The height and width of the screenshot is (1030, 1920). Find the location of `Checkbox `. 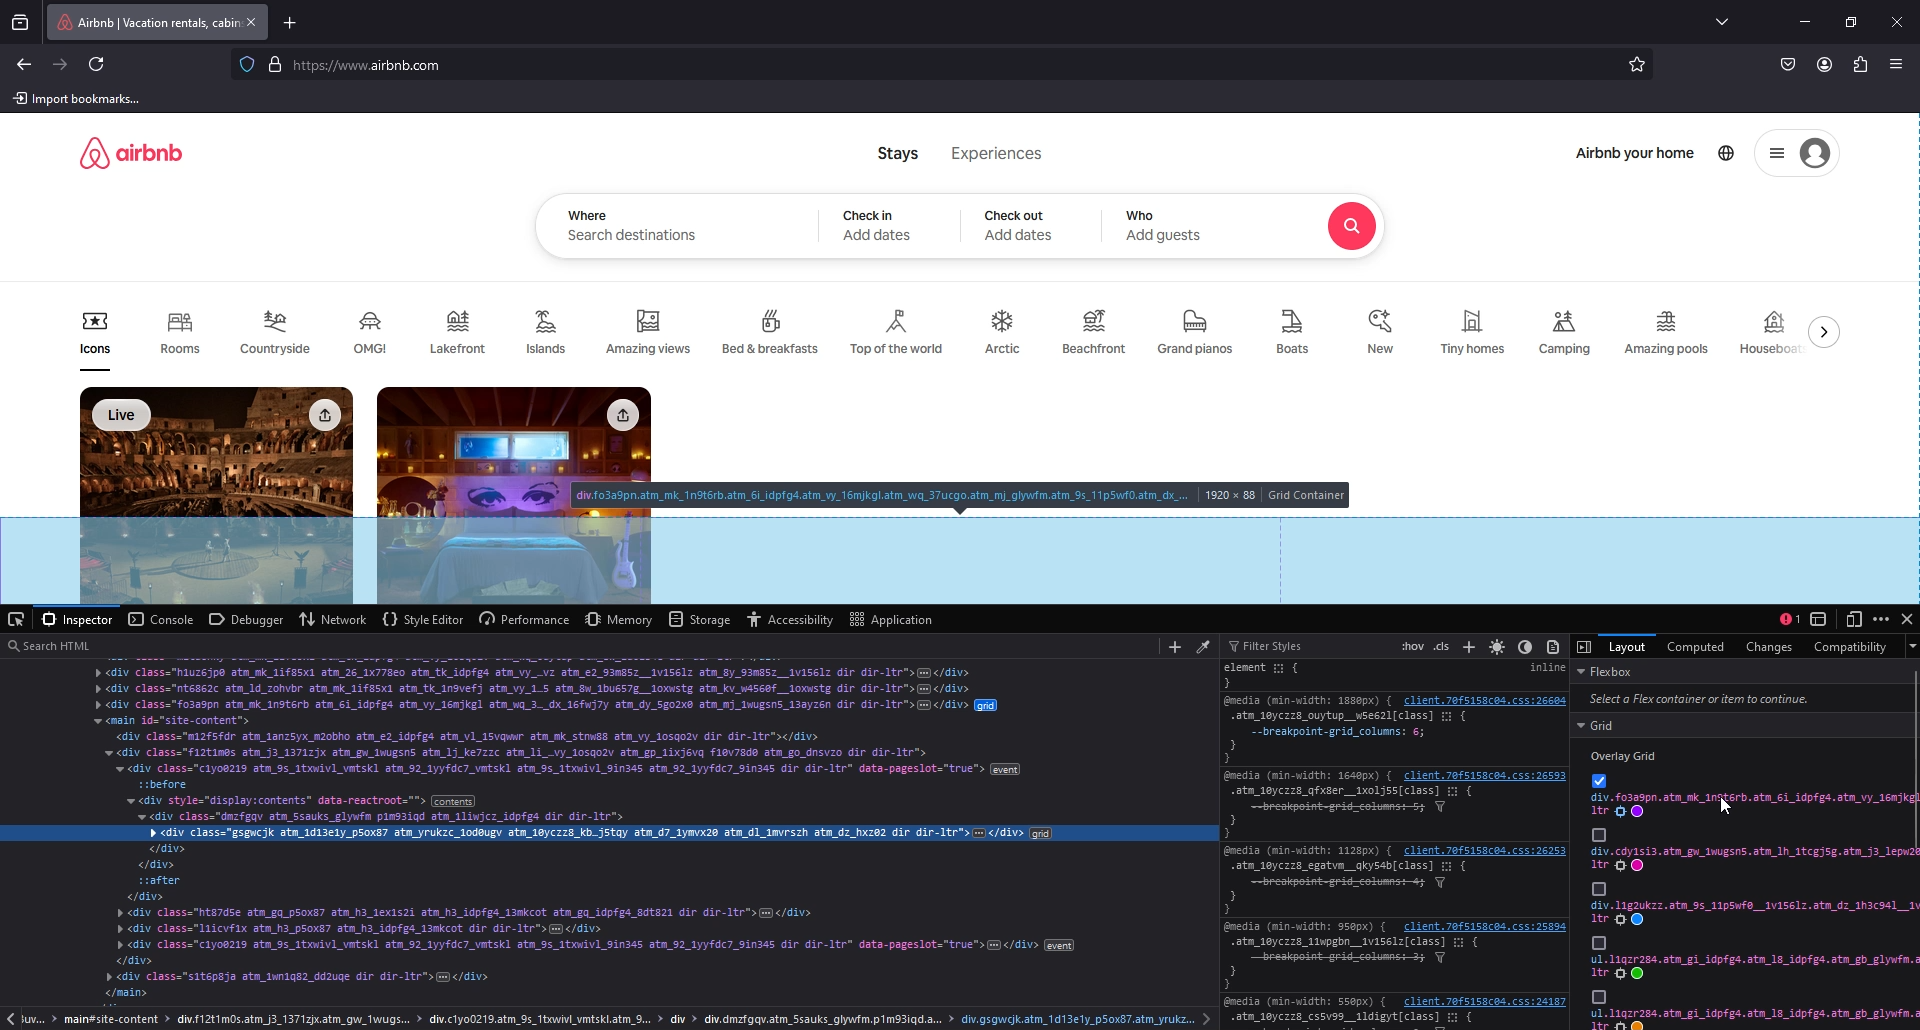

Checkbox  is located at coordinates (1598, 834).